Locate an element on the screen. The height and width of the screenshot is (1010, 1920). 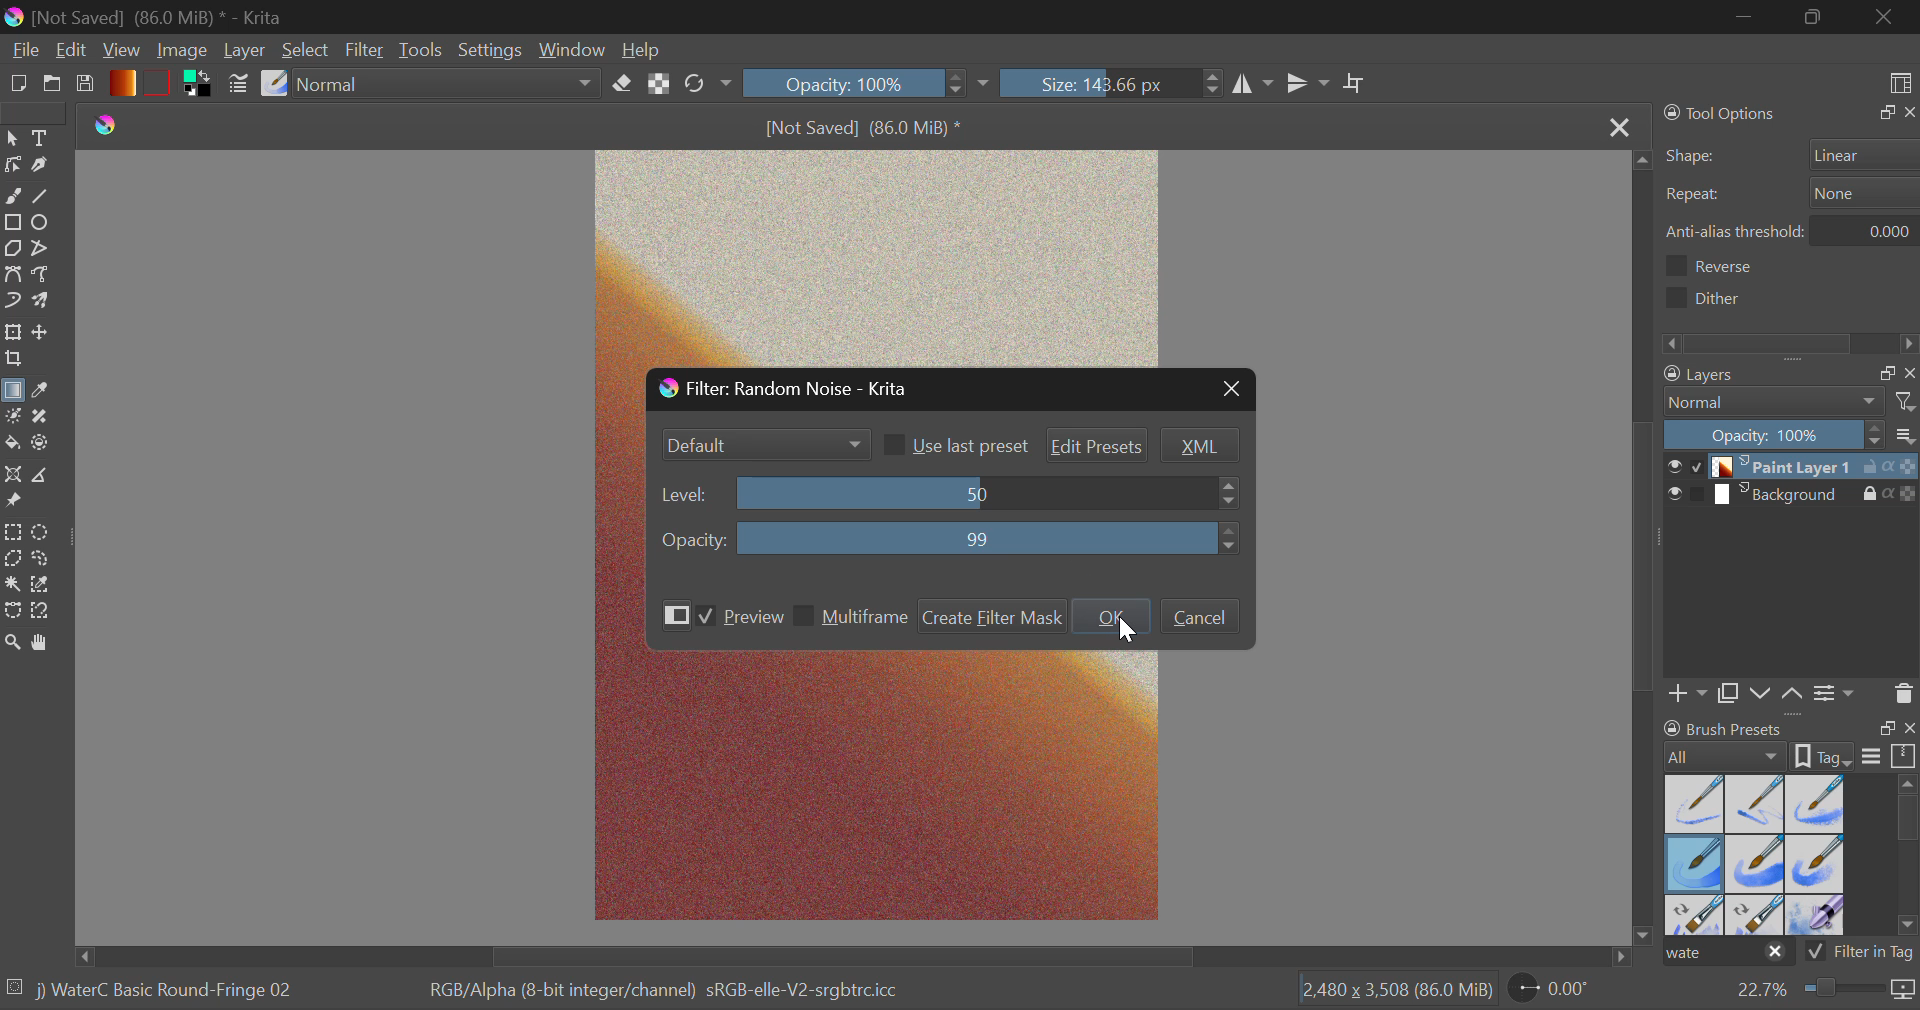
expand is located at coordinates (1887, 728).